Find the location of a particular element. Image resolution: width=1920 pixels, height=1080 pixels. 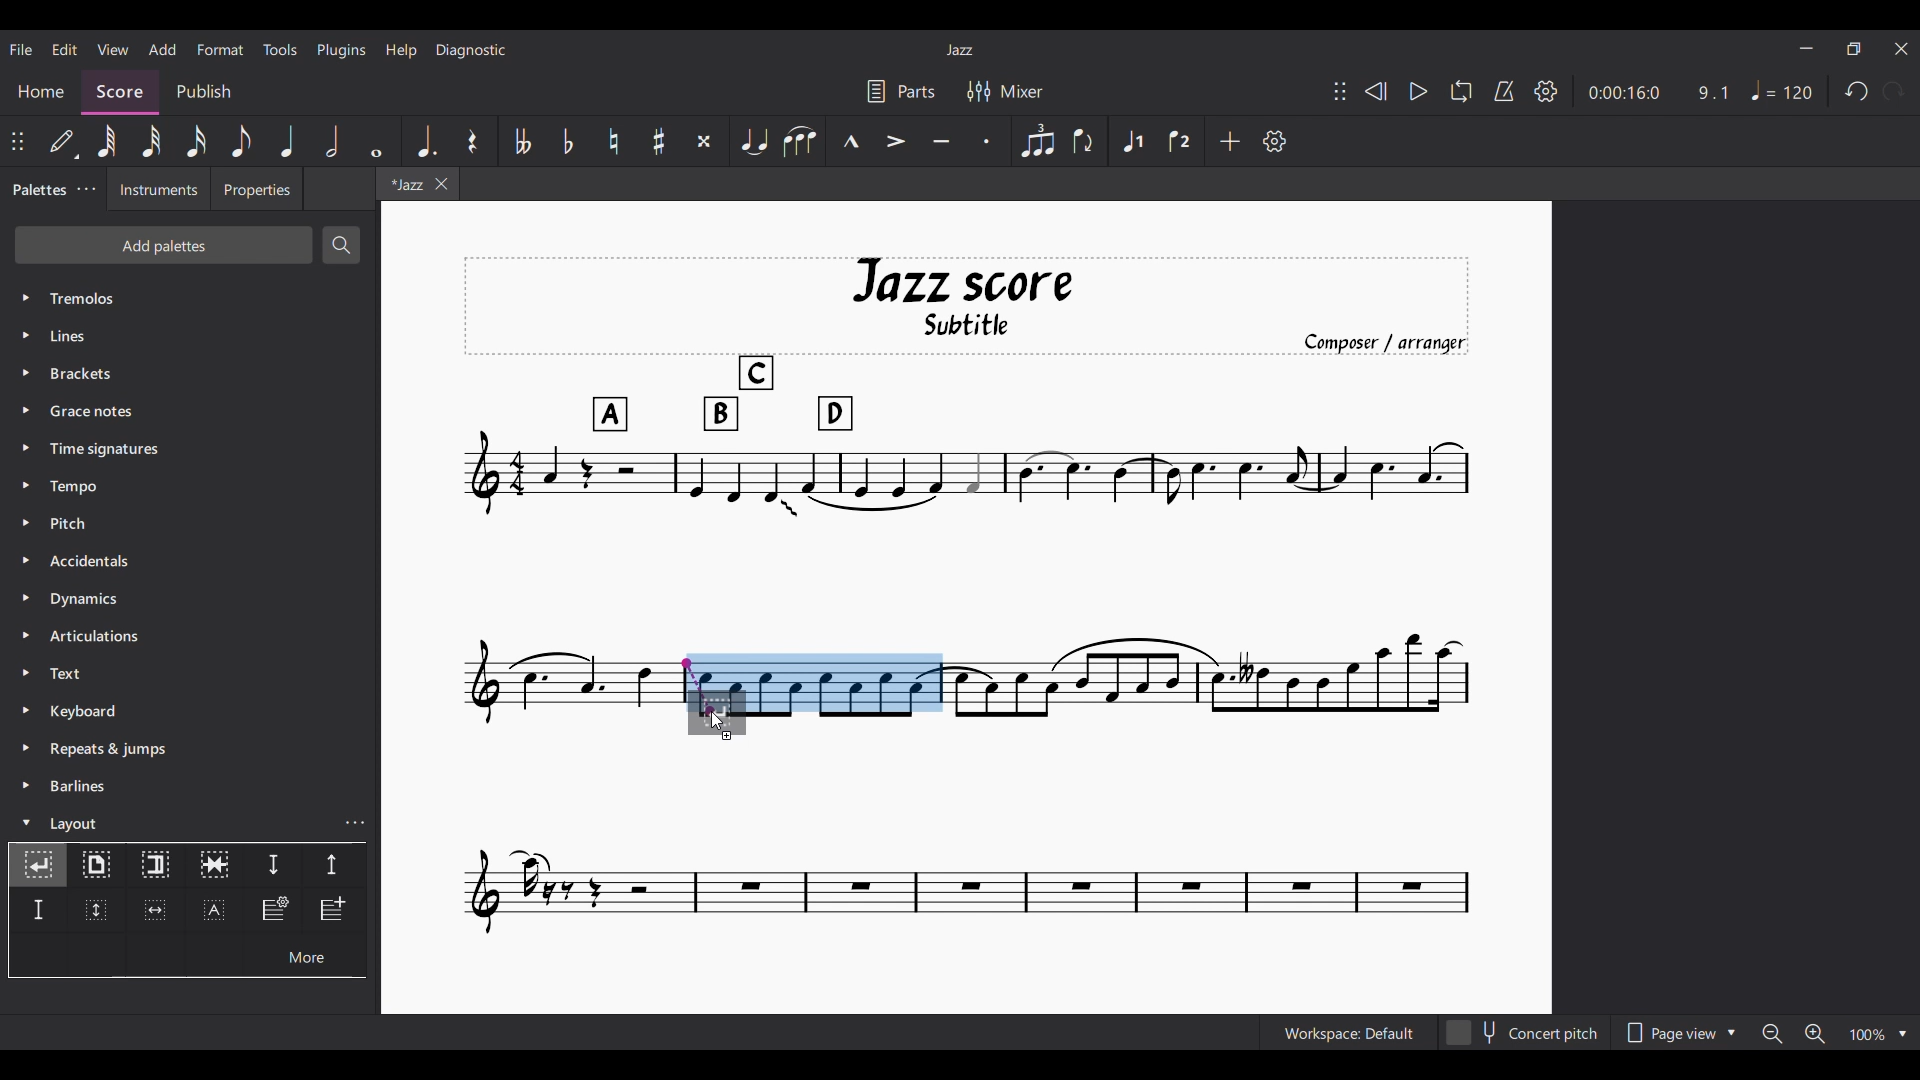

Accidentals is located at coordinates (190, 561).